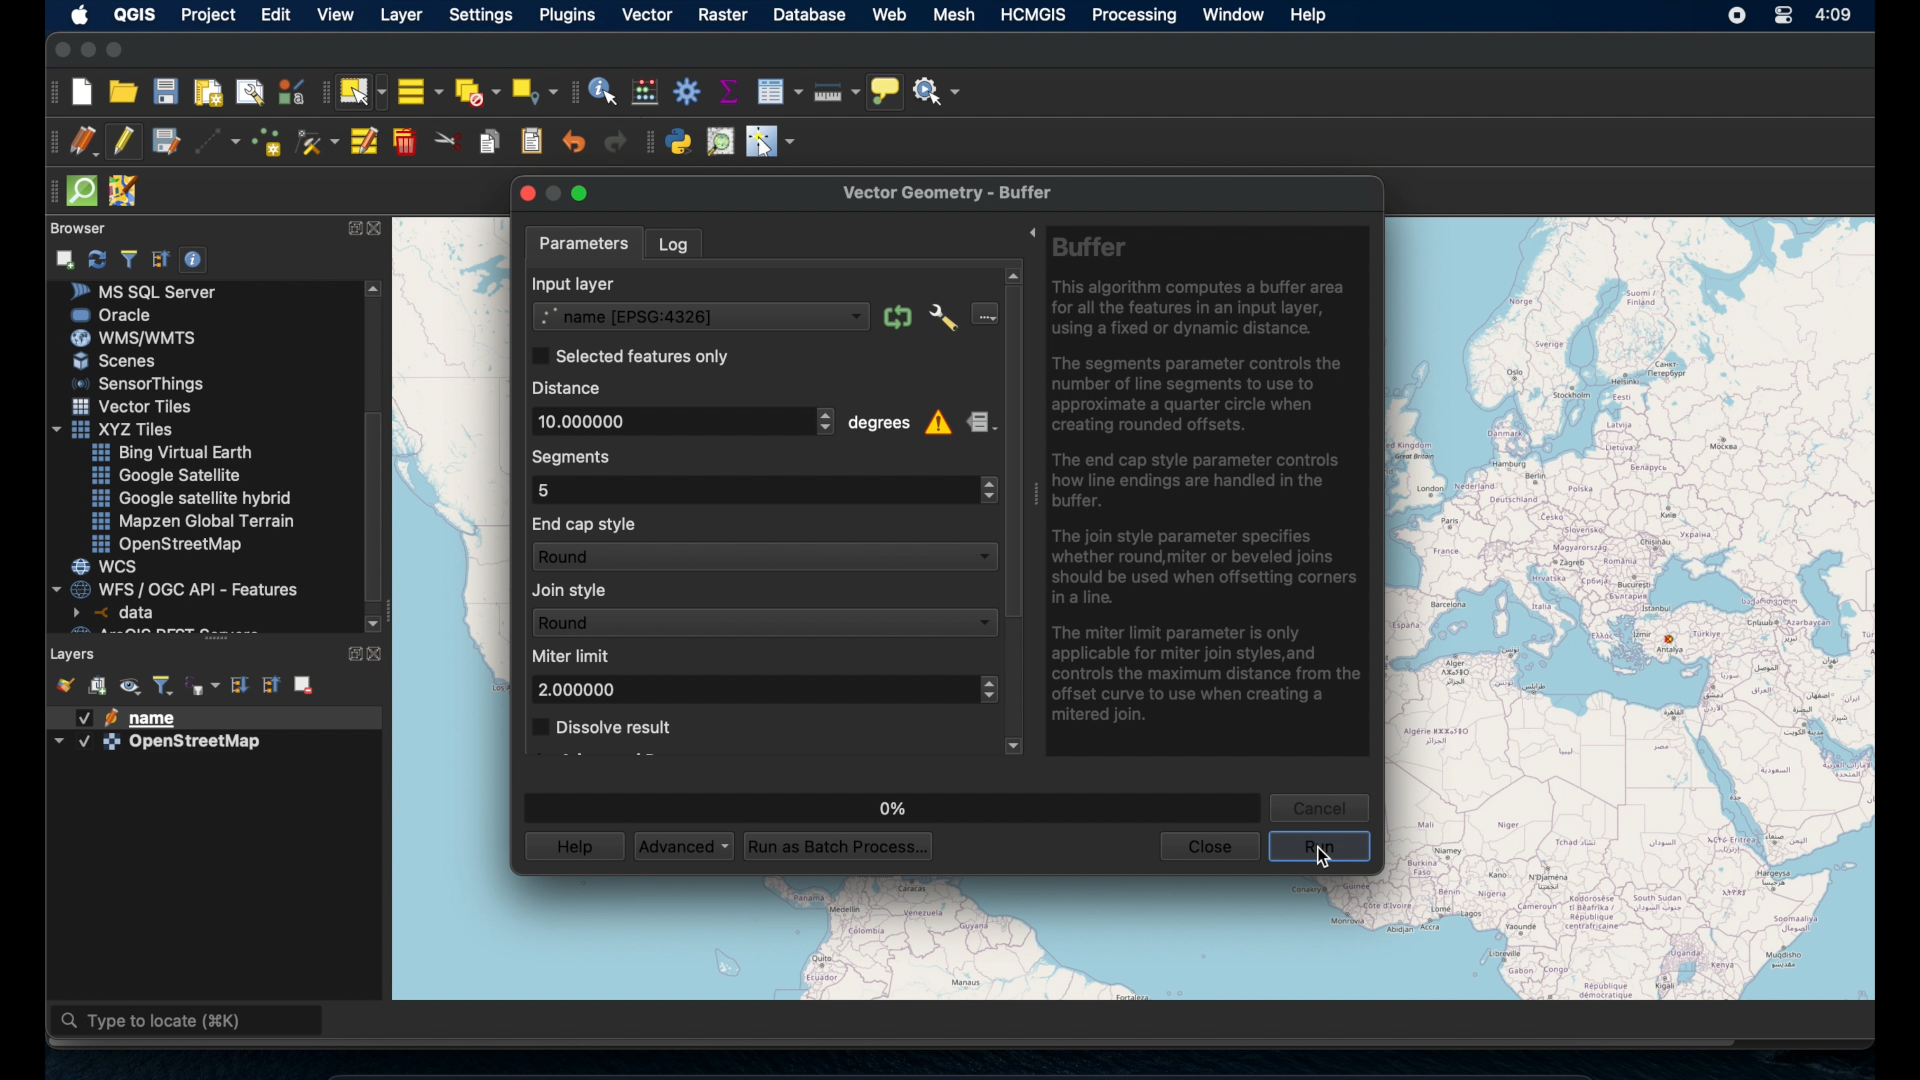 The height and width of the screenshot is (1080, 1920). Describe the element at coordinates (586, 523) in the screenshot. I see `end cap style` at that location.